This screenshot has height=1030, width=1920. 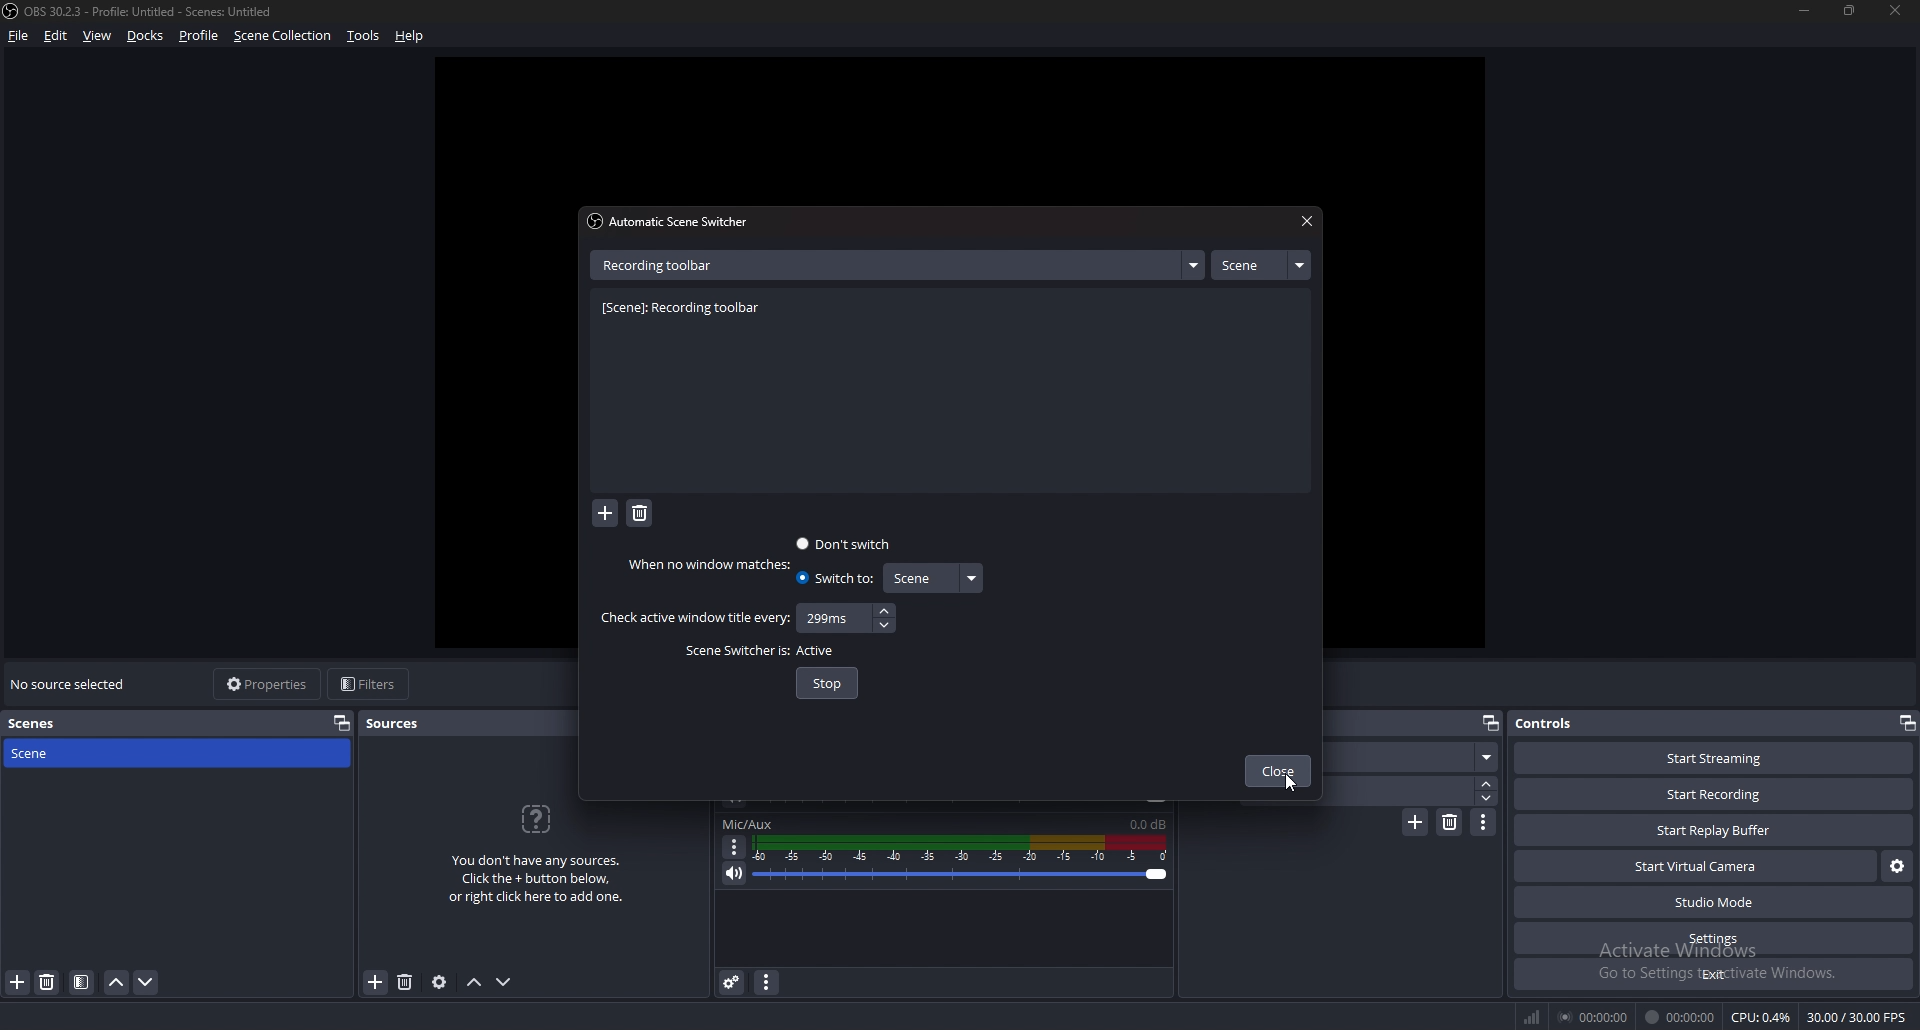 What do you see at coordinates (1595, 1016) in the screenshot?
I see `stream duration` at bounding box center [1595, 1016].